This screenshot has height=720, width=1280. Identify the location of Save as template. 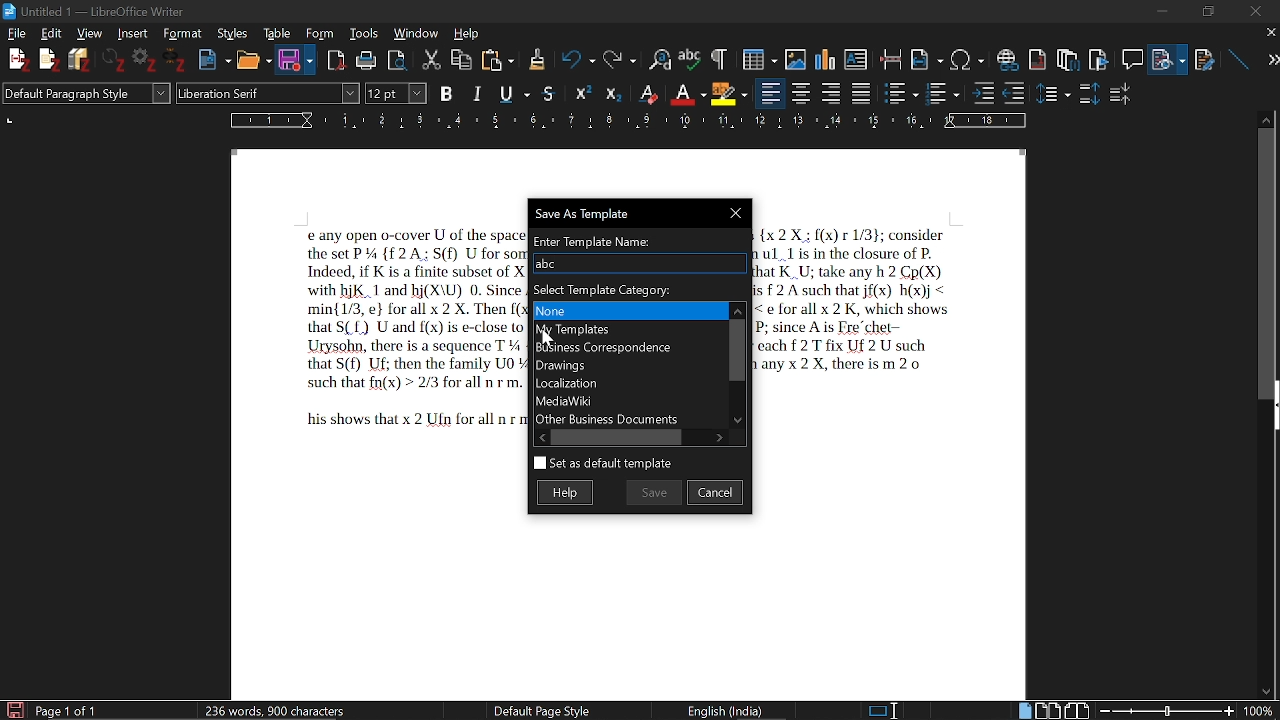
(635, 212).